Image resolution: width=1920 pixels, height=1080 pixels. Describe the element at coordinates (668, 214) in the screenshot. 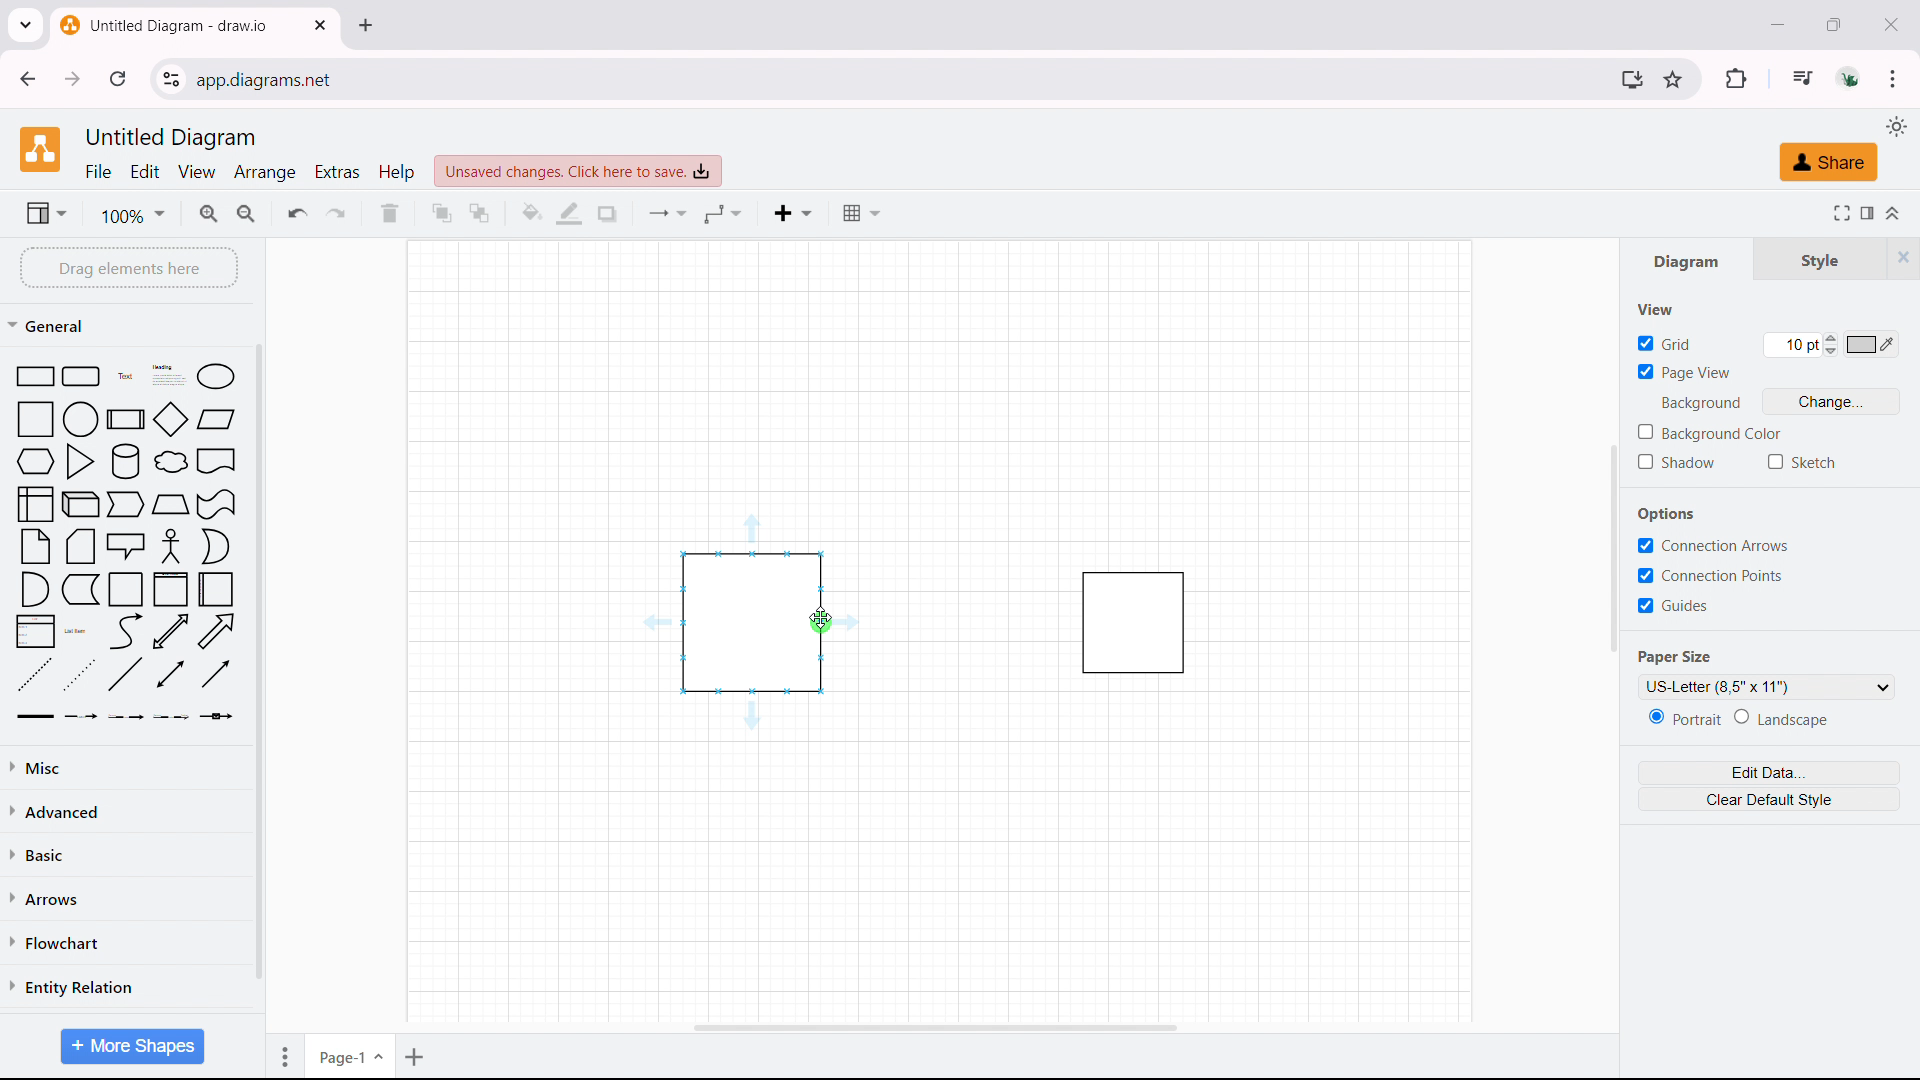

I see `conncetion` at that location.